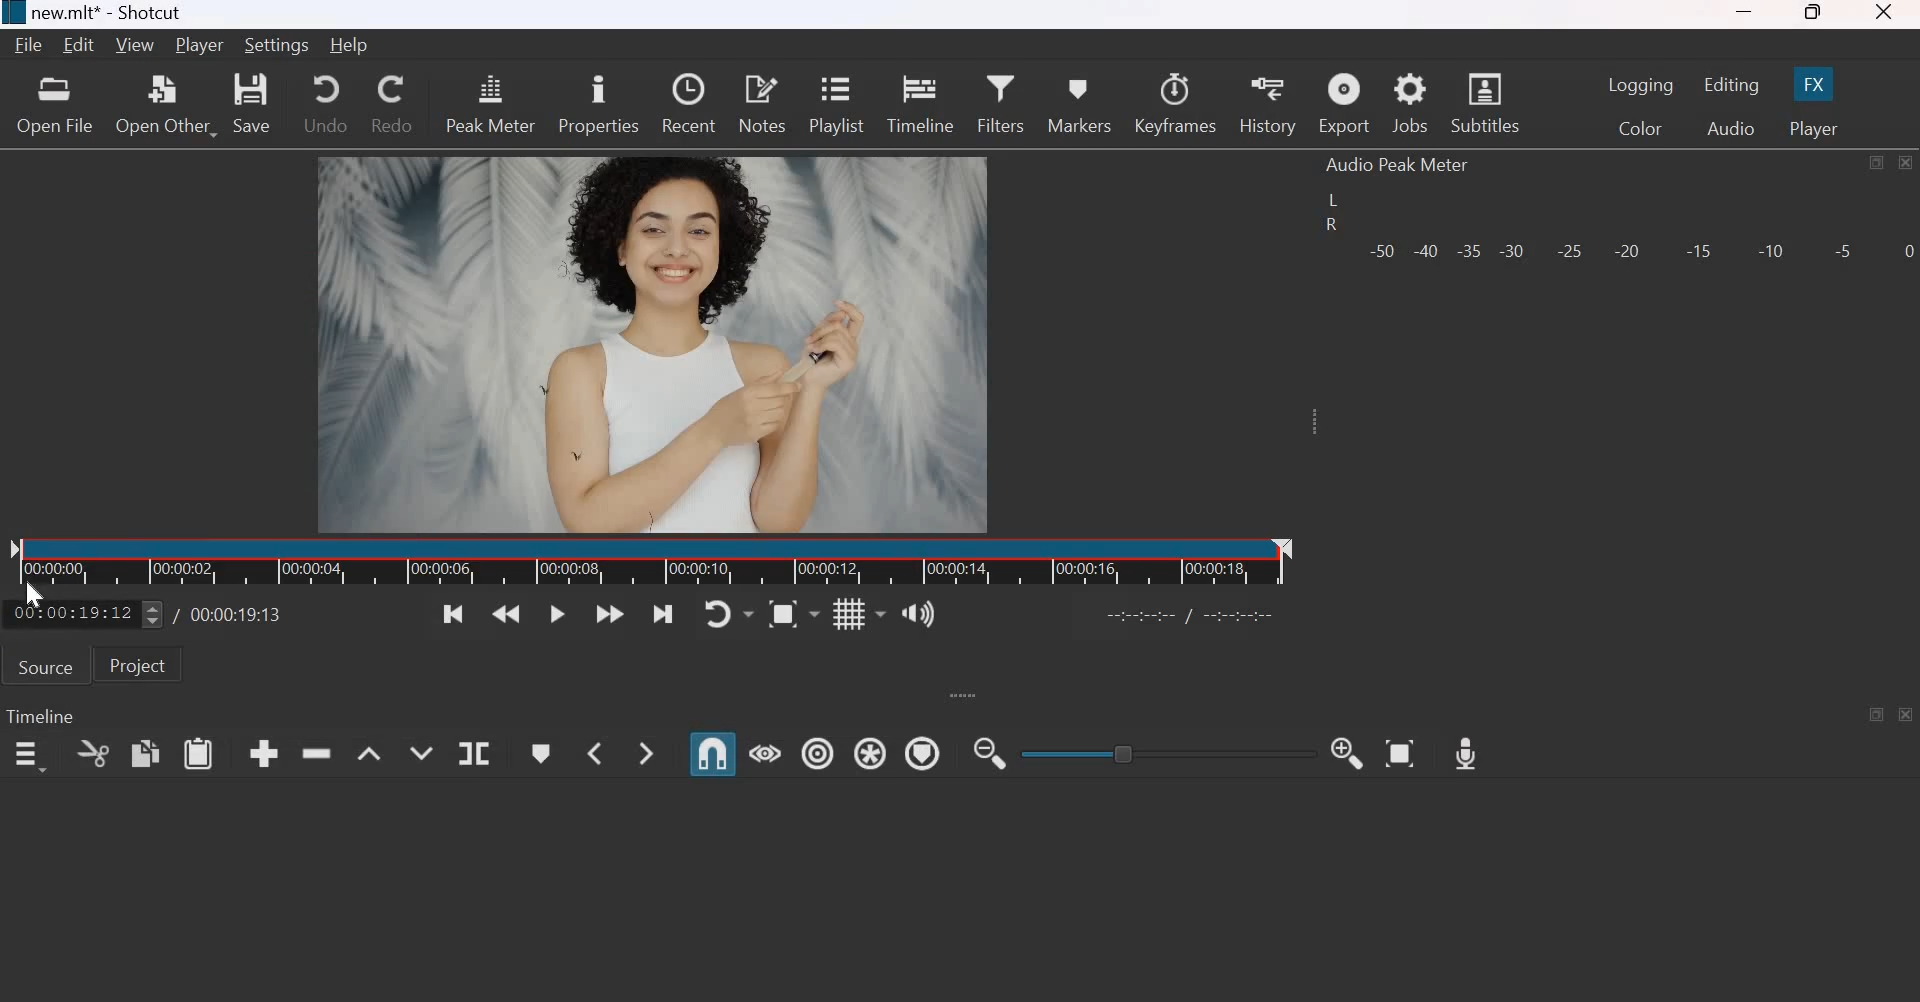  I want to click on Toggle player looping, so click(728, 612).